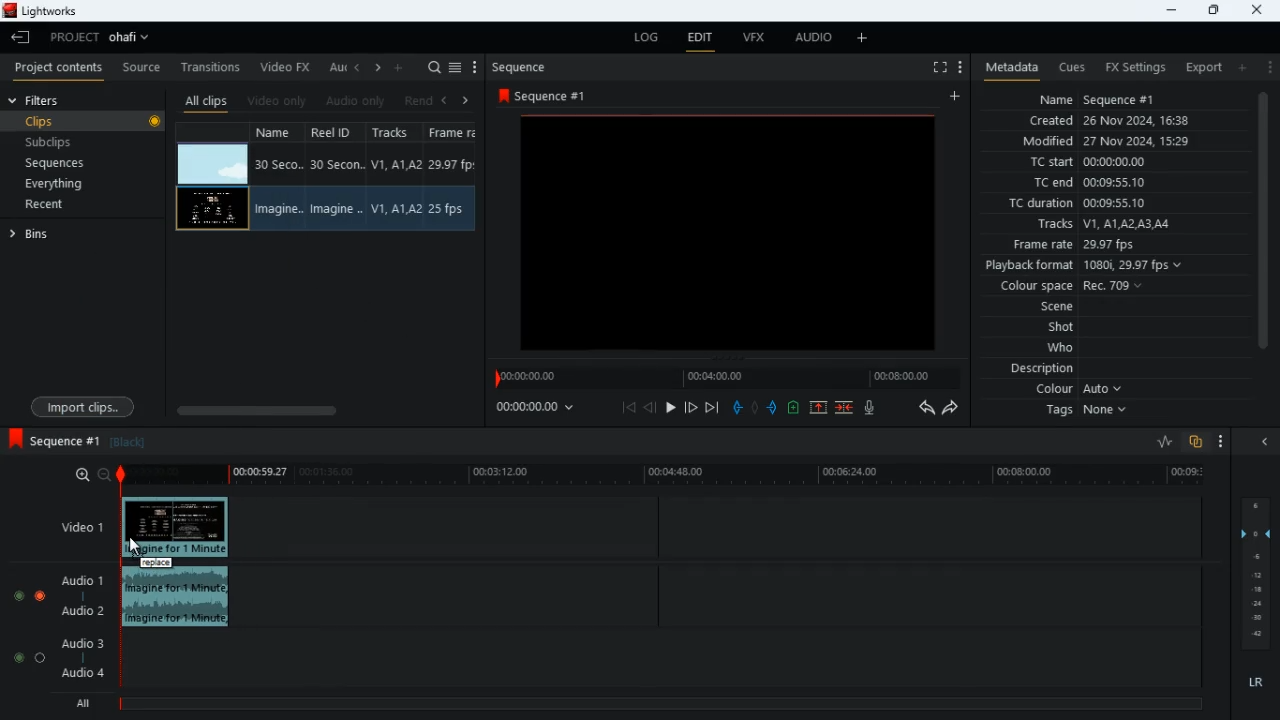 The height and width of the screenshot is (720, 1280). What do you see at coordinates (958, 97) in the screenshot?
I see `add` at bounding box center [958, 97].